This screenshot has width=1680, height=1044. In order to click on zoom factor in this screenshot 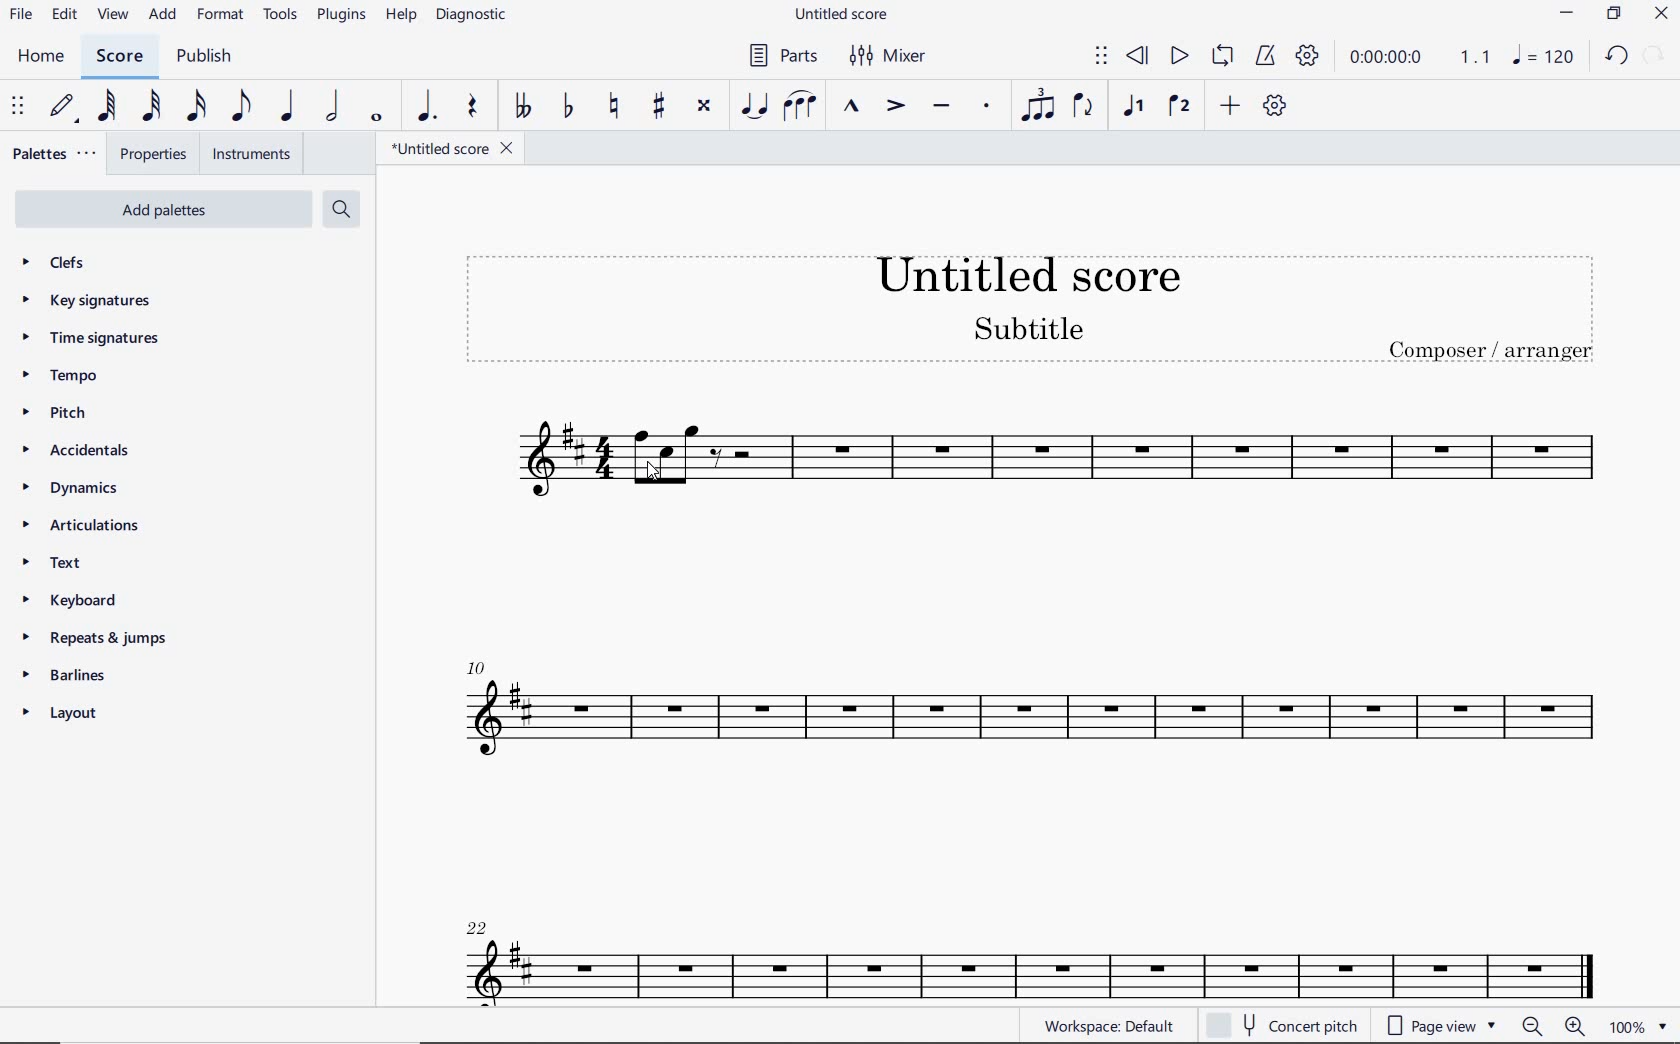, I will do `click(1639, 1026)`.